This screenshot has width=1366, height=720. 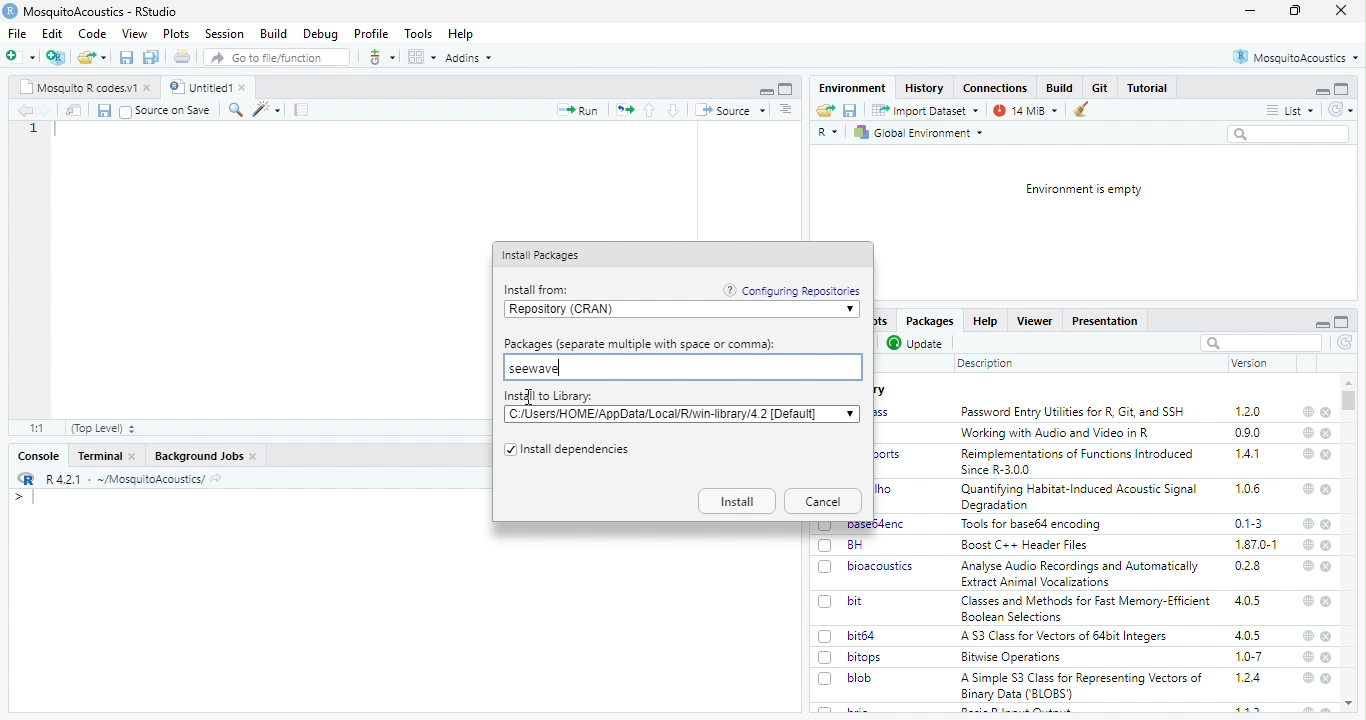 I want to click on Help, so click(x=462, y=35).